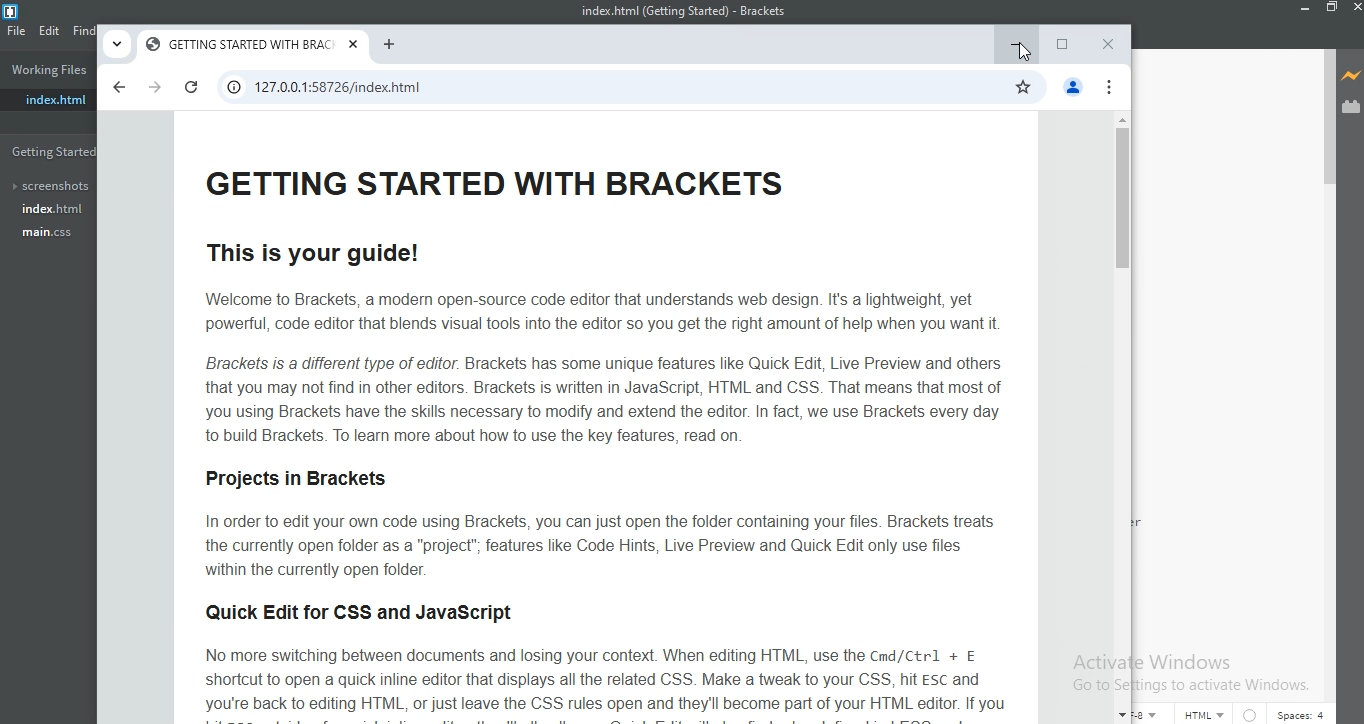  I want to click on Screenshots, so click(49, 186).